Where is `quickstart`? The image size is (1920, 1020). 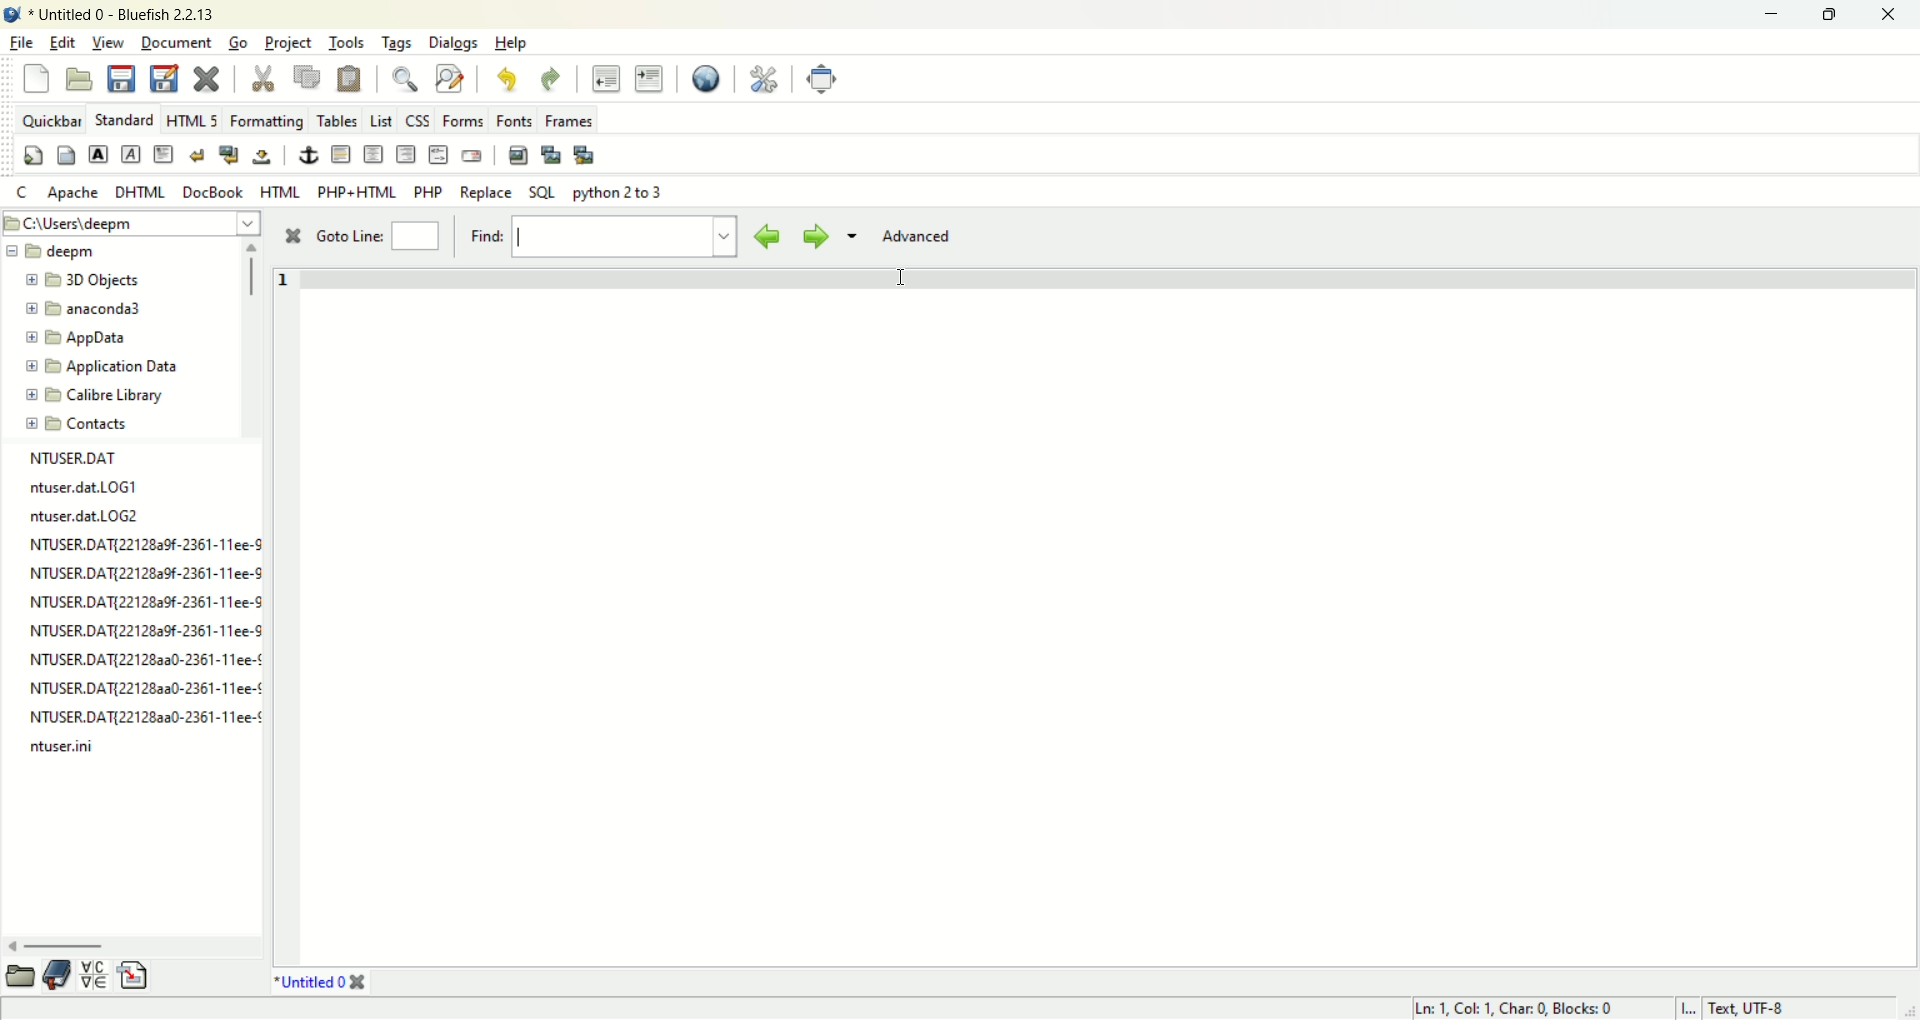
quickstart is located at coordinates (35, 156).